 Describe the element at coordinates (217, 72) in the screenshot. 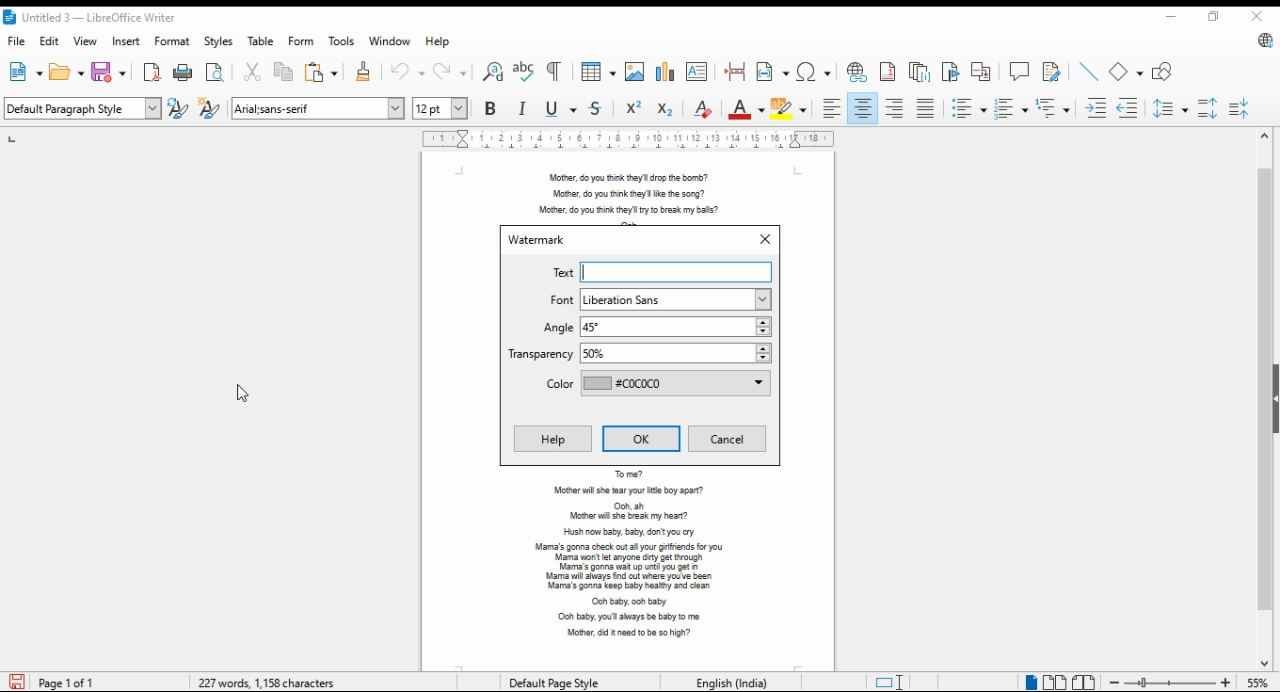

I see `toggle print preview` at that location.